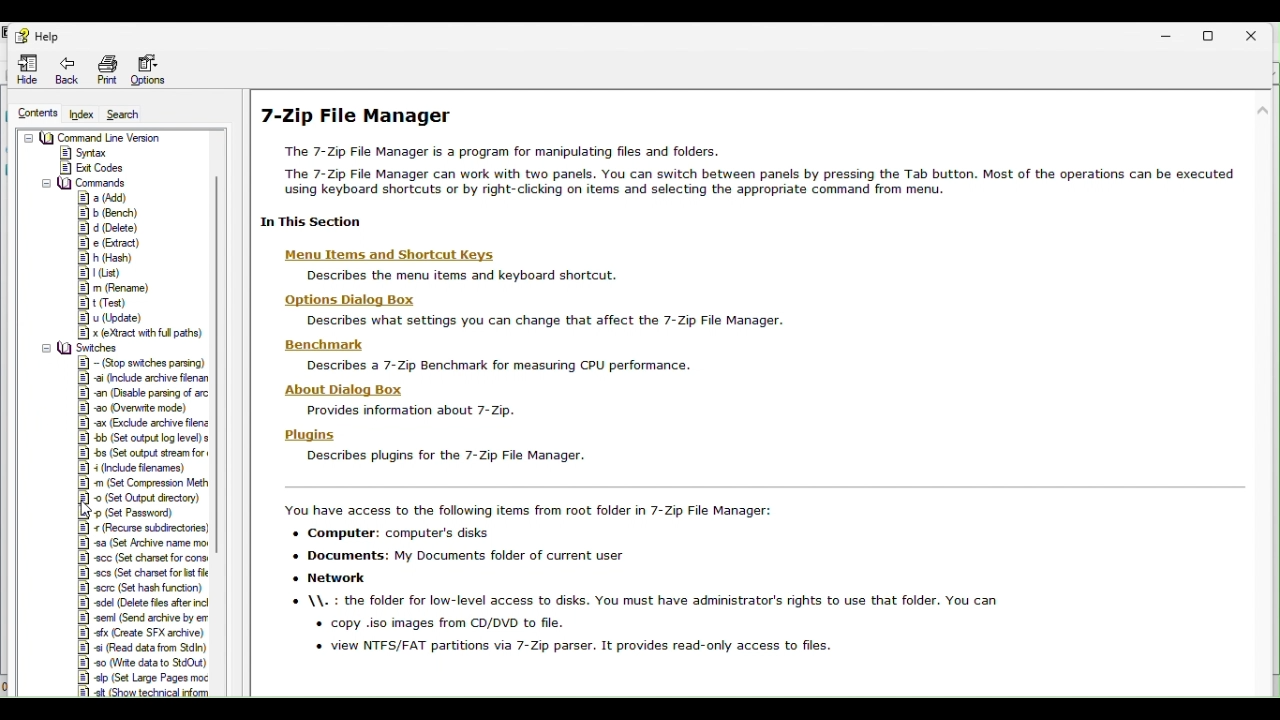 The width and height of the screenshot is (1280, 720). Describe the element at coordinates (1217, 32) in the screenshot. I see `Restore` at that location.